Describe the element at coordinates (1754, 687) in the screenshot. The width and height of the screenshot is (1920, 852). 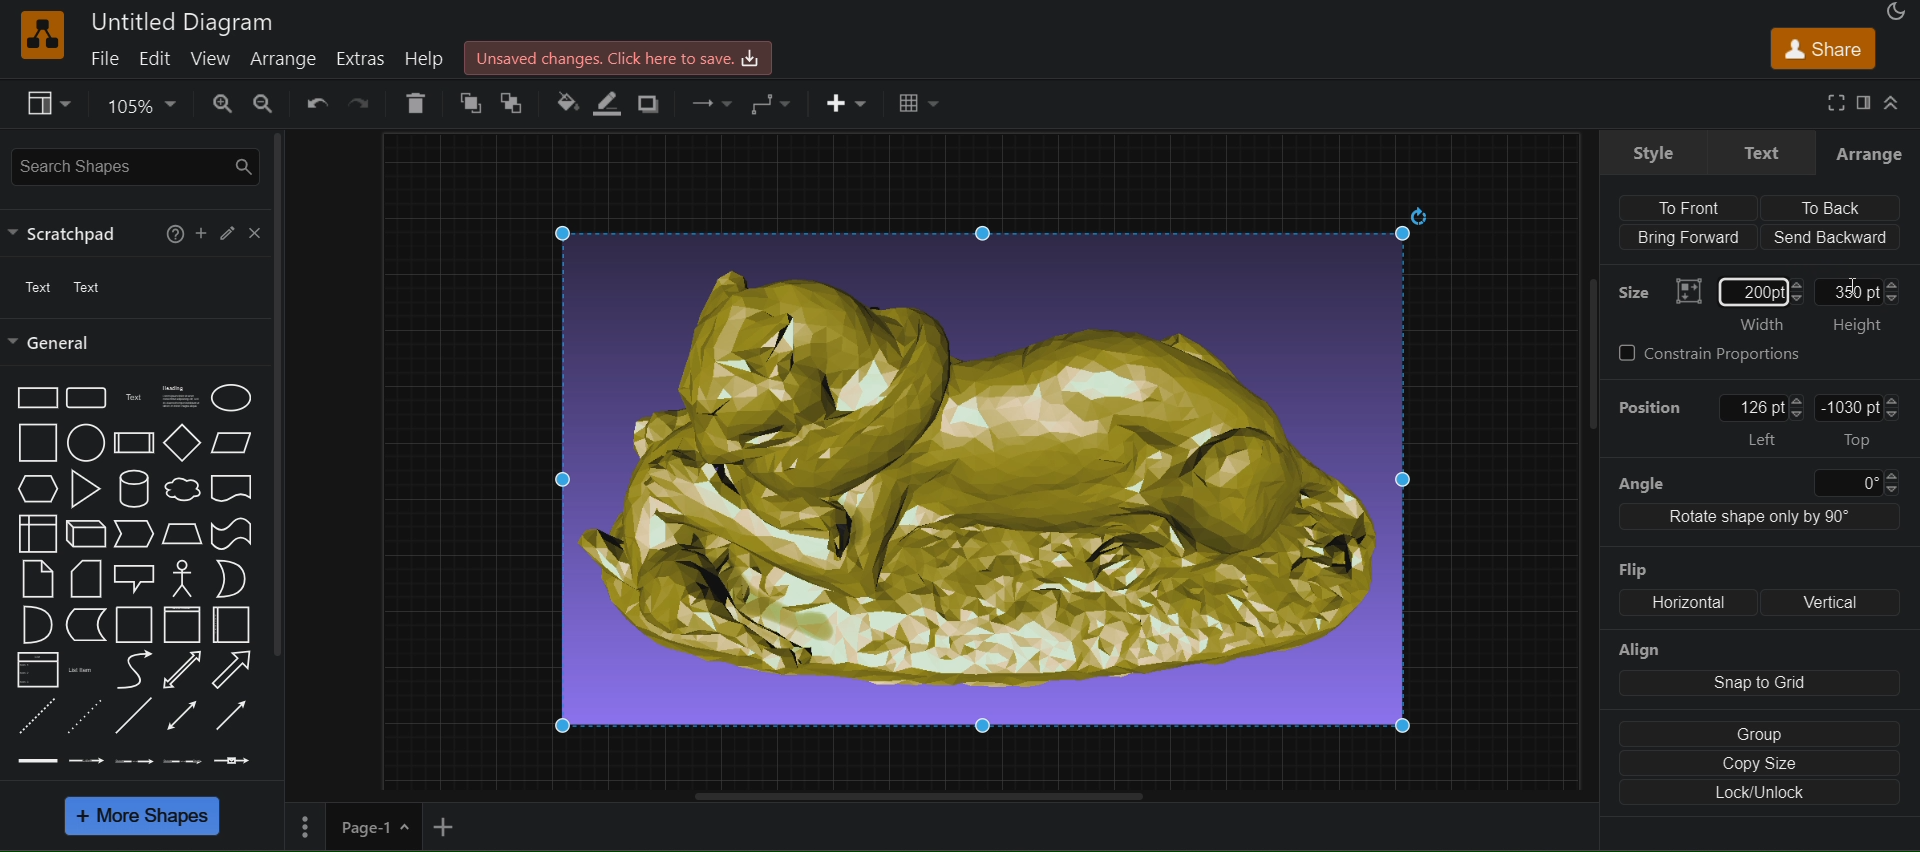
I see `align` at that location.